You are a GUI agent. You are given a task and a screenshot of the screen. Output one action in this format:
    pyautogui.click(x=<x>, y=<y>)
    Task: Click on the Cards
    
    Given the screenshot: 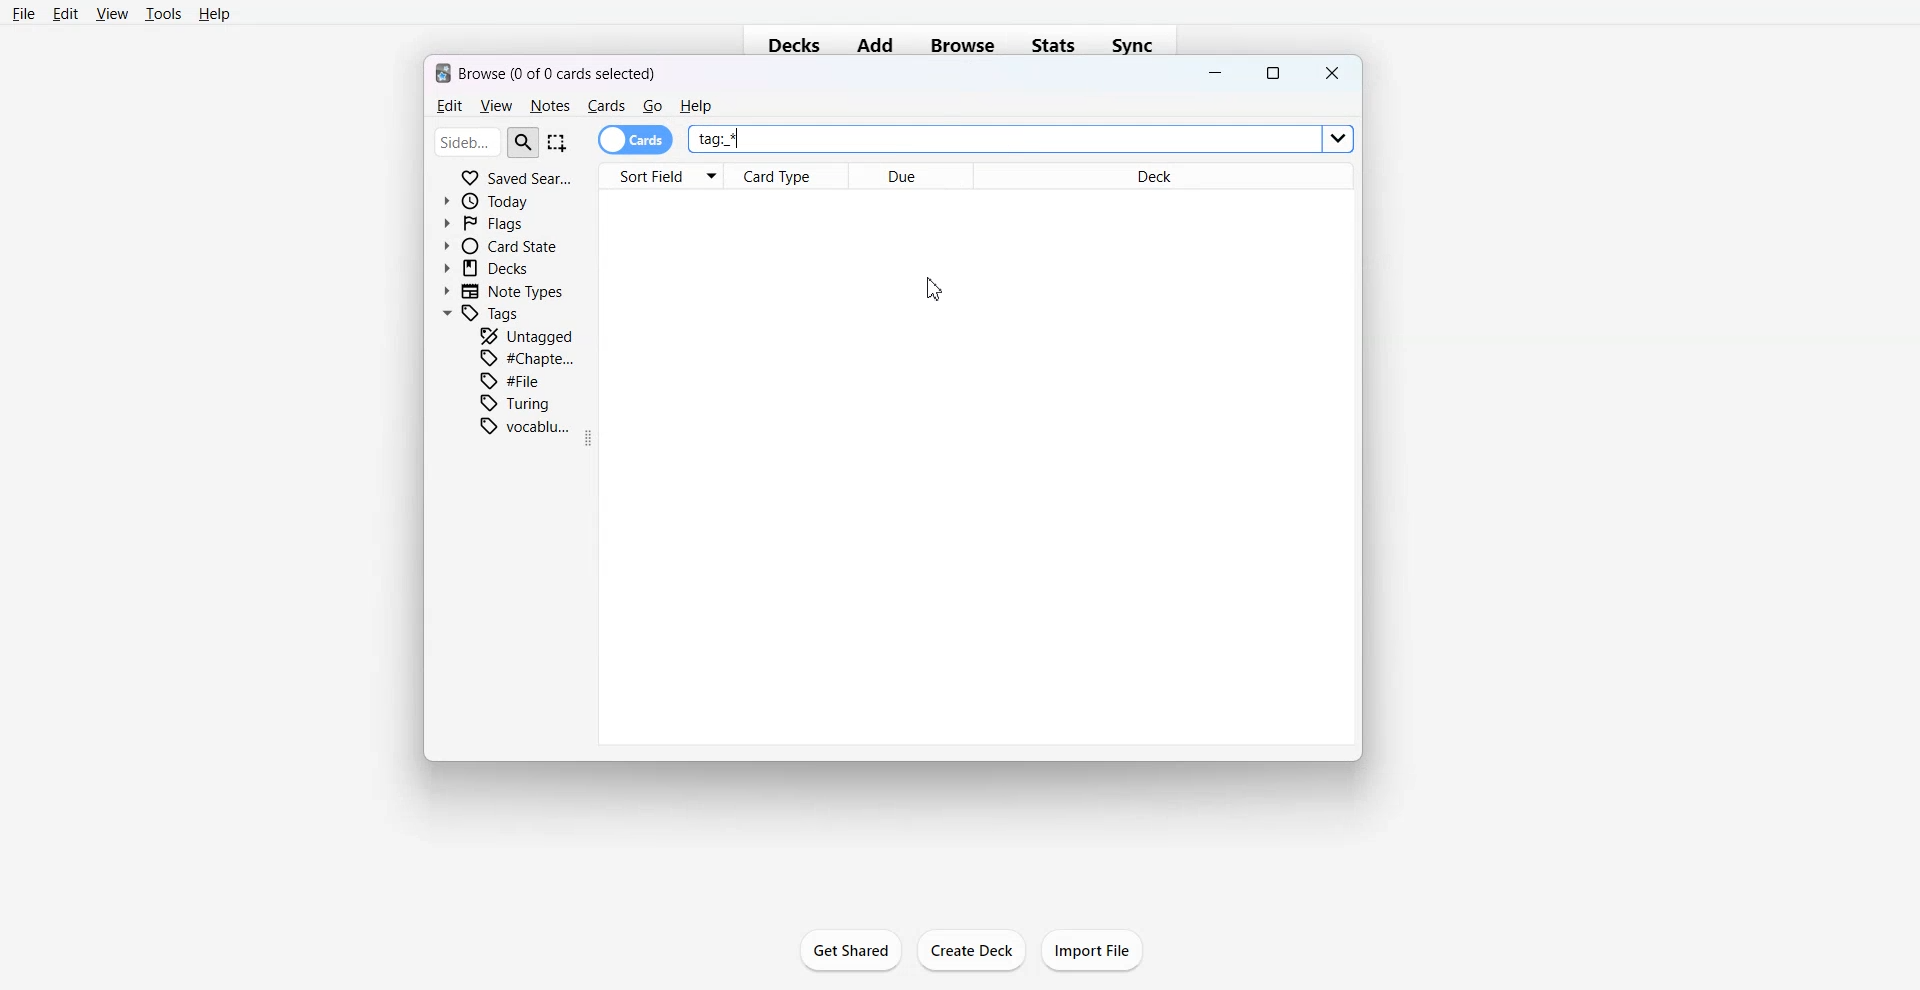 What is the action you would take?
    pyautogui.click(x=606, y=106)
    